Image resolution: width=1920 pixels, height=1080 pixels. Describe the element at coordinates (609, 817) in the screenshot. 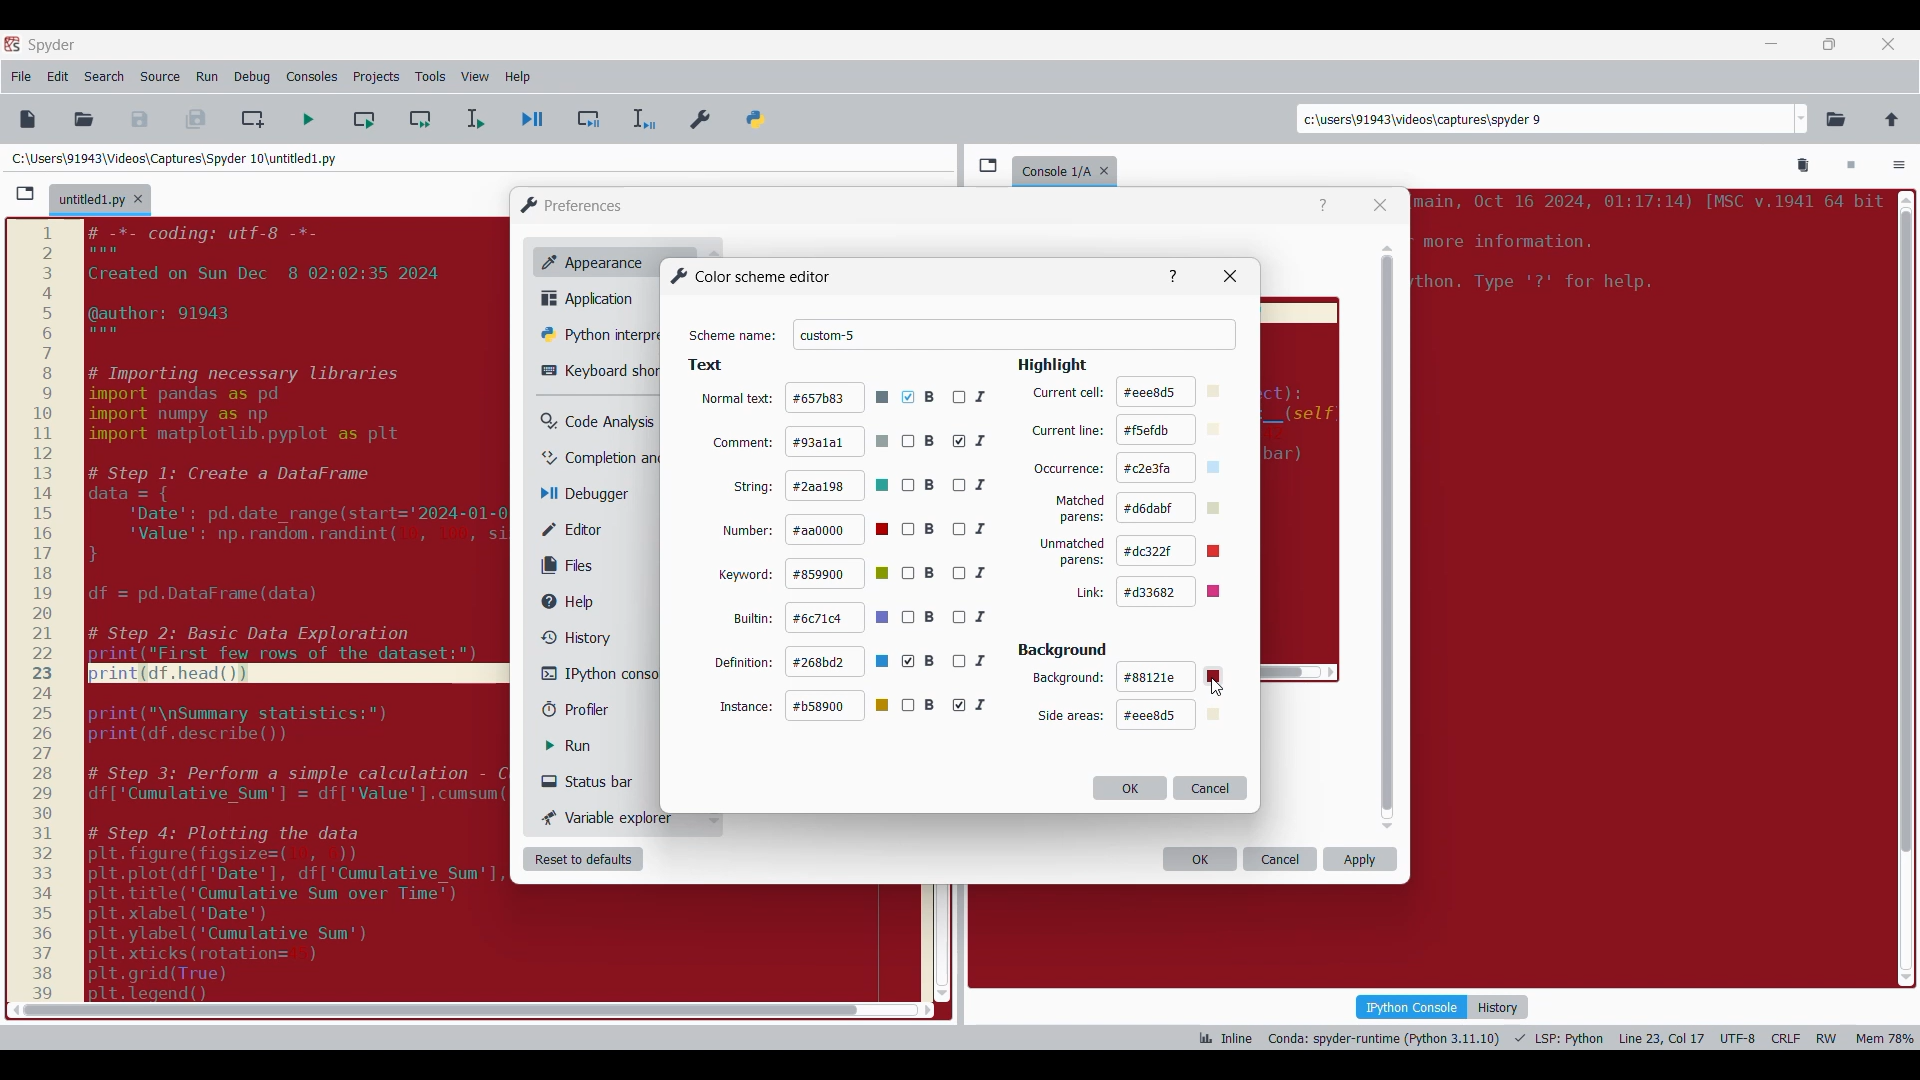

I see `Variable explorer` at that location.